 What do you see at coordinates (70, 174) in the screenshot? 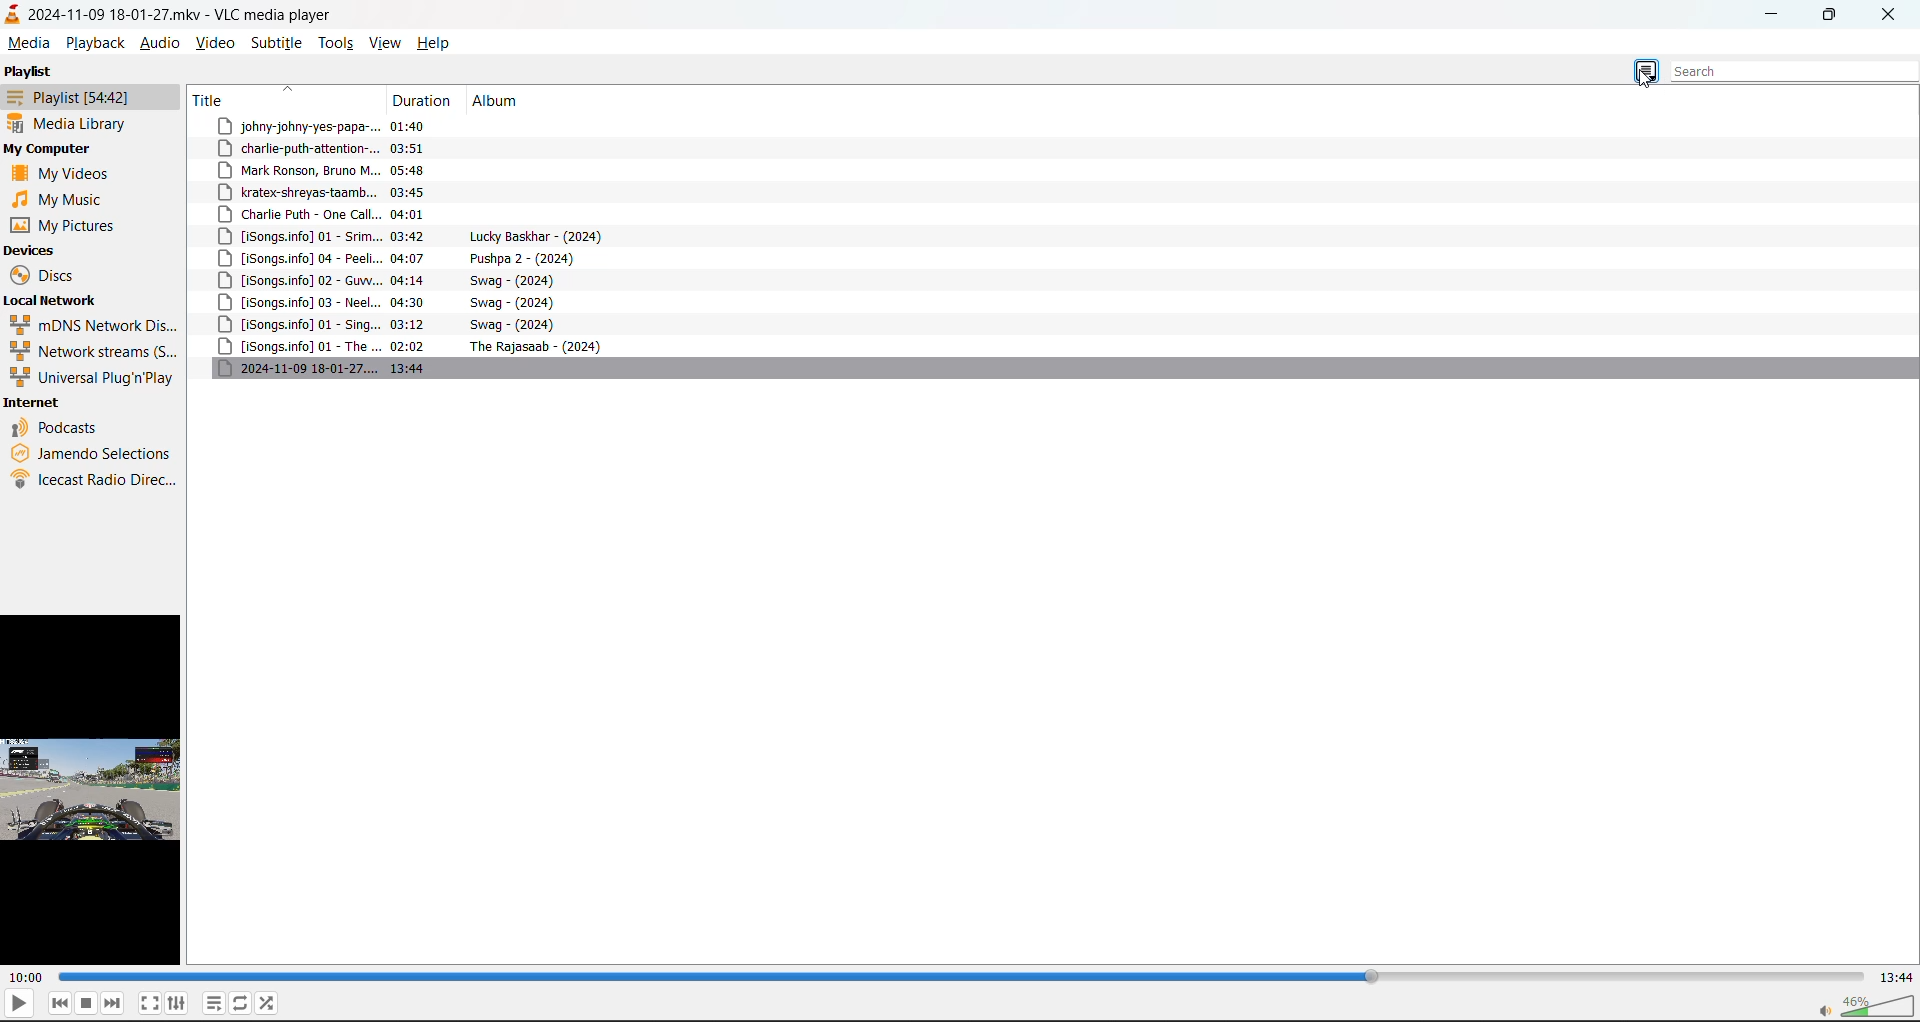
I see `videos` at bounding box center [70, 174].